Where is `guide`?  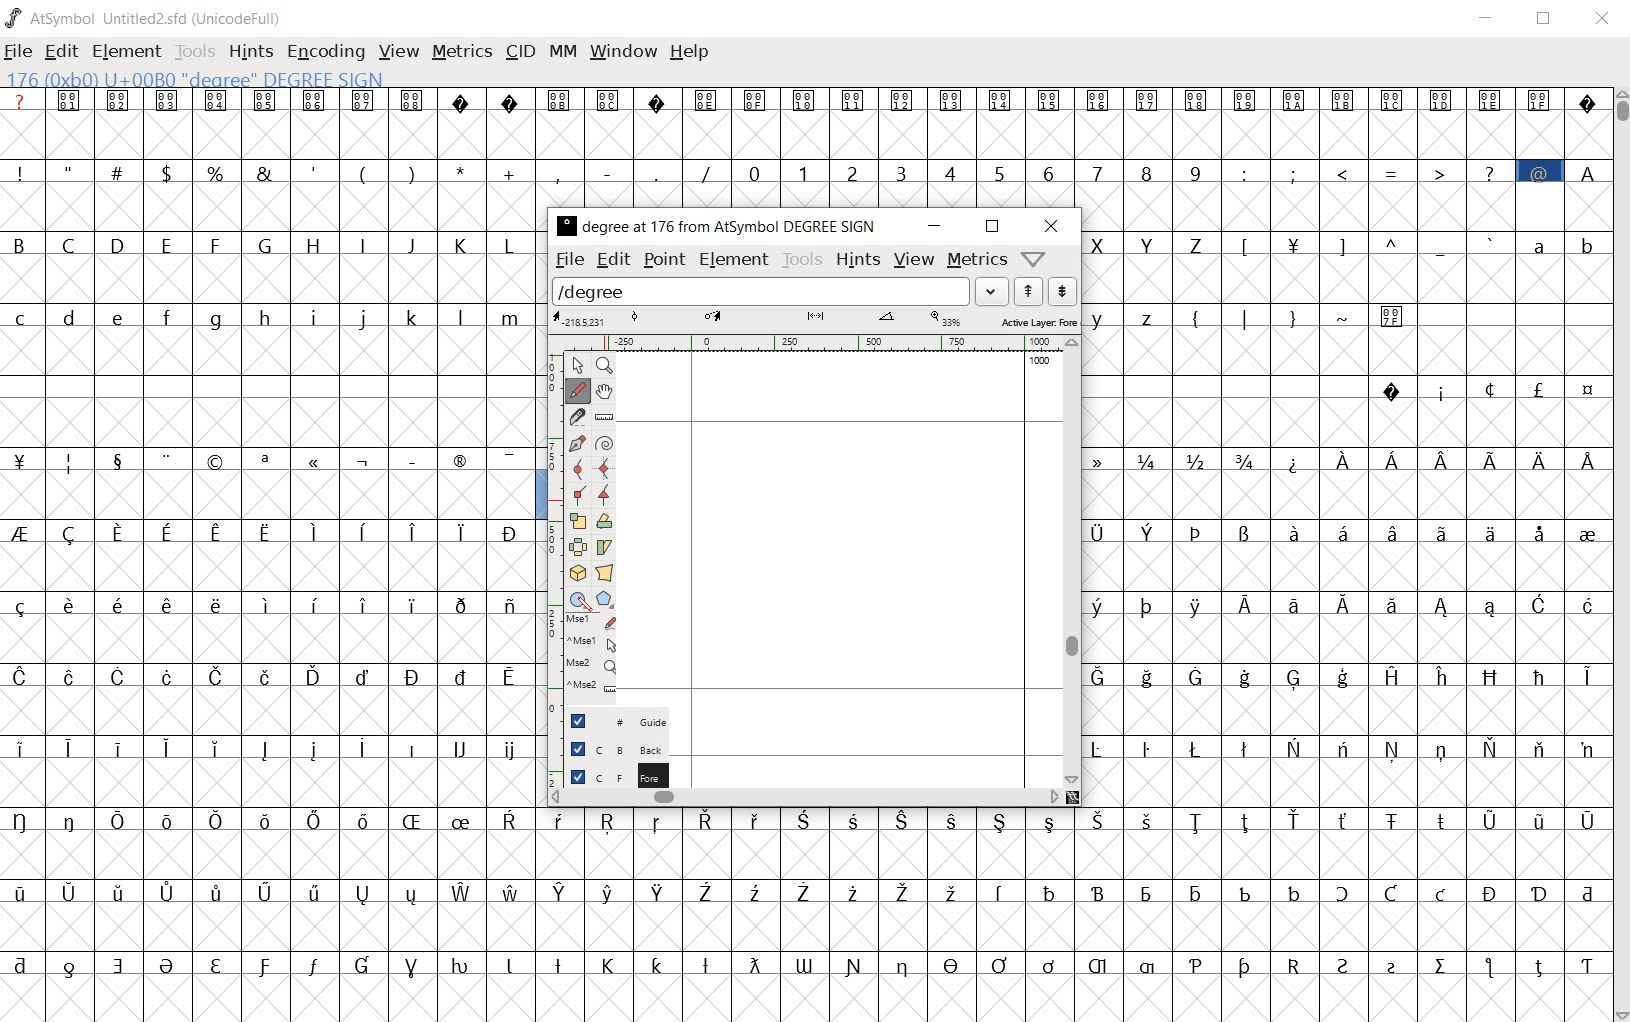 guide is located at coordinates (609, 721).